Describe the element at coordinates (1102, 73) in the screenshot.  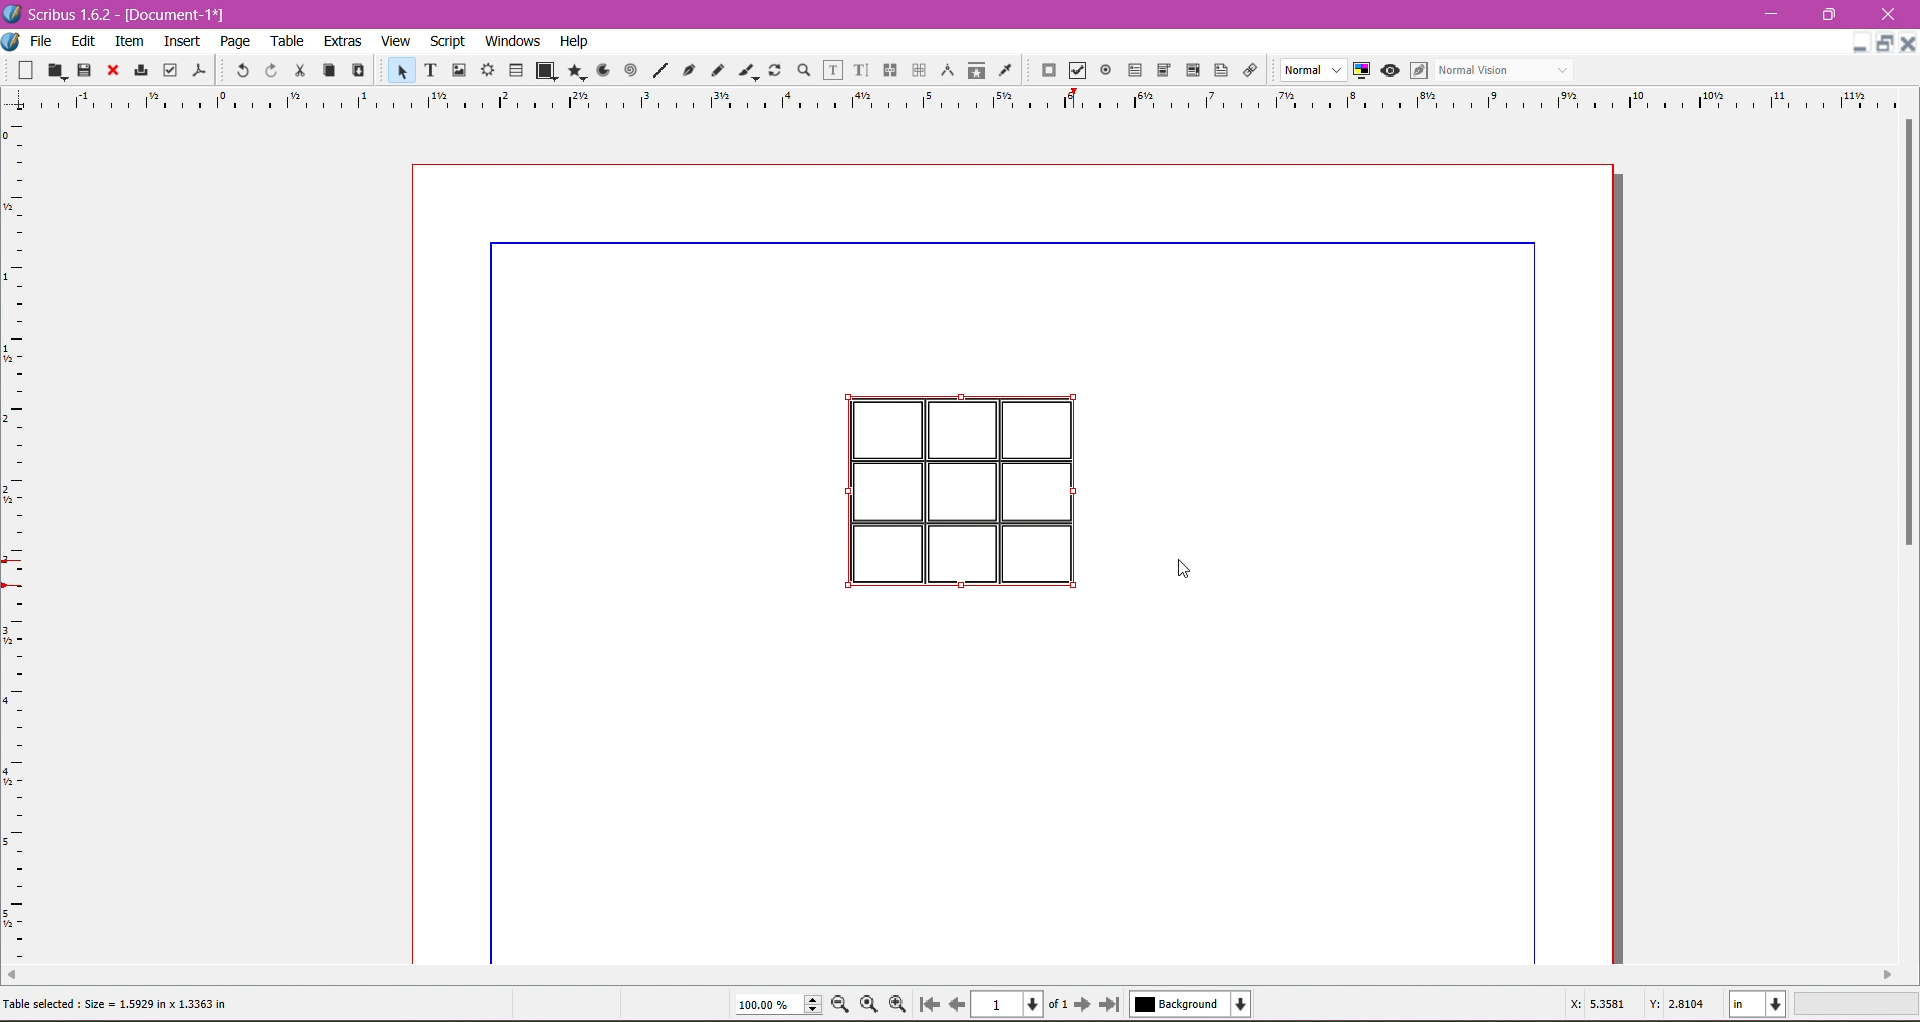
I see `PDF Radio Button` at that location.